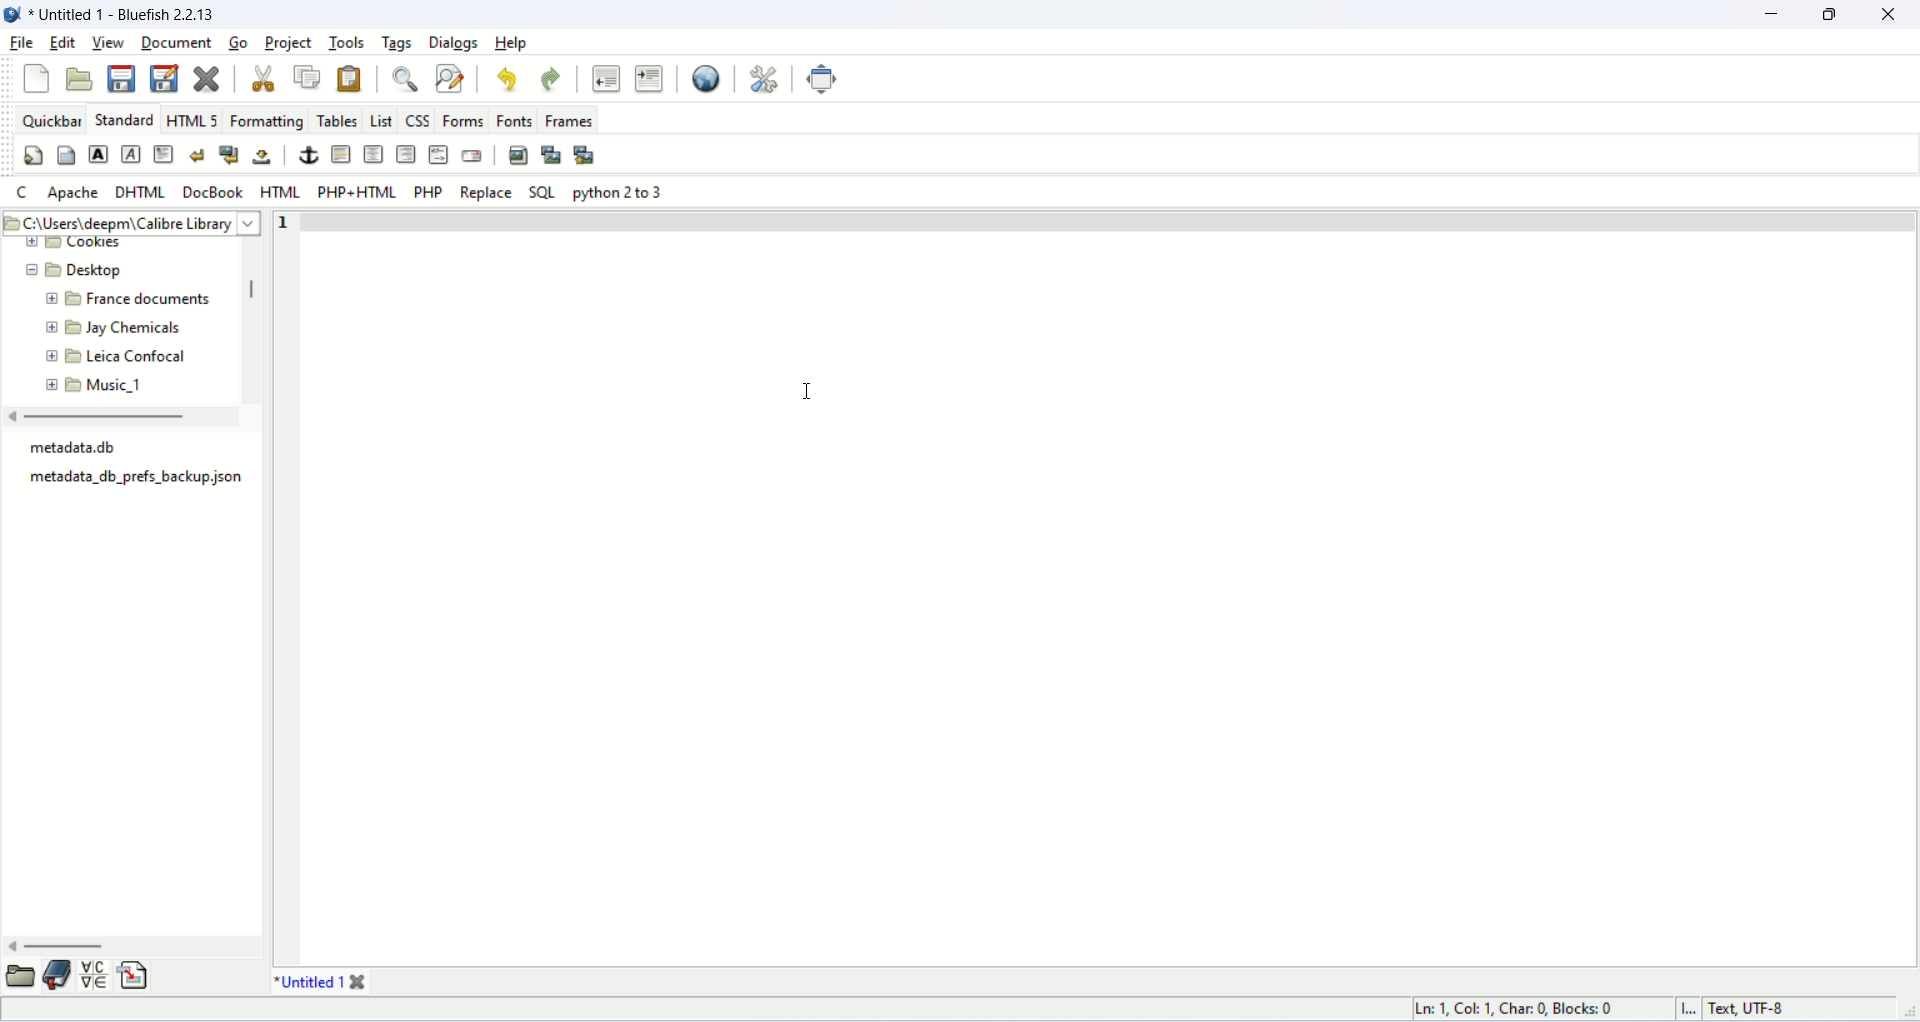 This screenshot has height=1022, width=1920. Describe the element at coordinates (136, 472) in the screenshot. I see `file list` at that location.